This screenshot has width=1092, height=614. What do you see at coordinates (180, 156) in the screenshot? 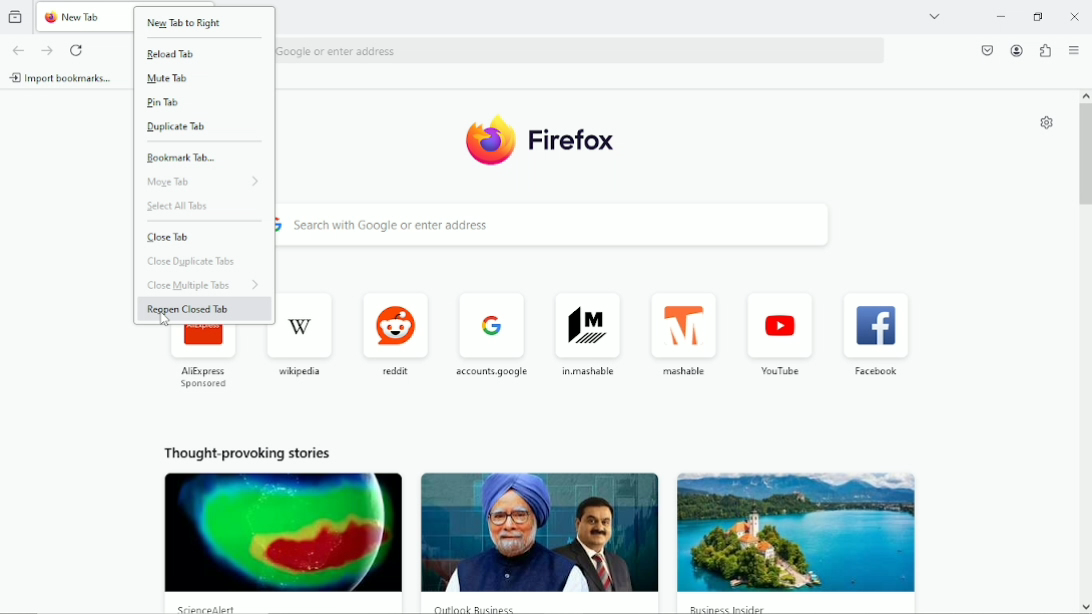
I see `bookmark tab` at bounding box center [180, 156].